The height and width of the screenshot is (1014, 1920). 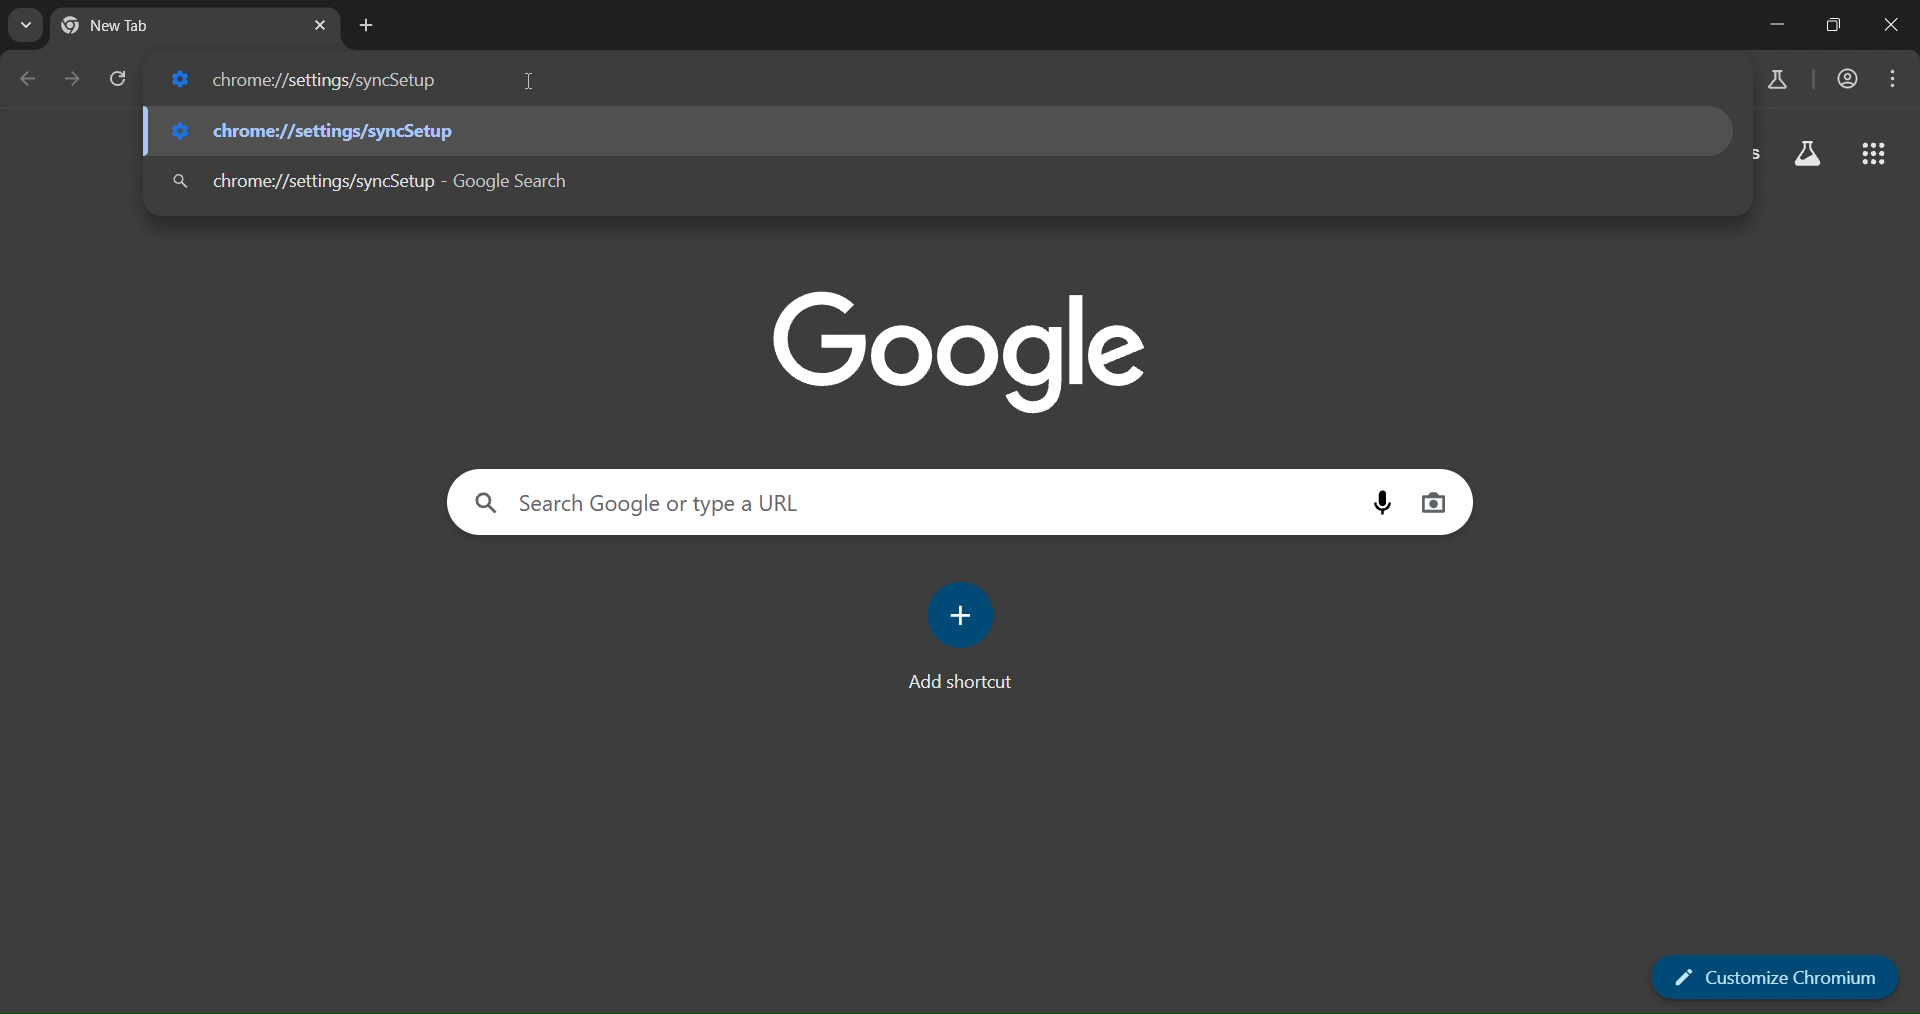 What do you see at coordinates (960, 348) in the screenshot?
I see `image` at bounding box center [960, 348].